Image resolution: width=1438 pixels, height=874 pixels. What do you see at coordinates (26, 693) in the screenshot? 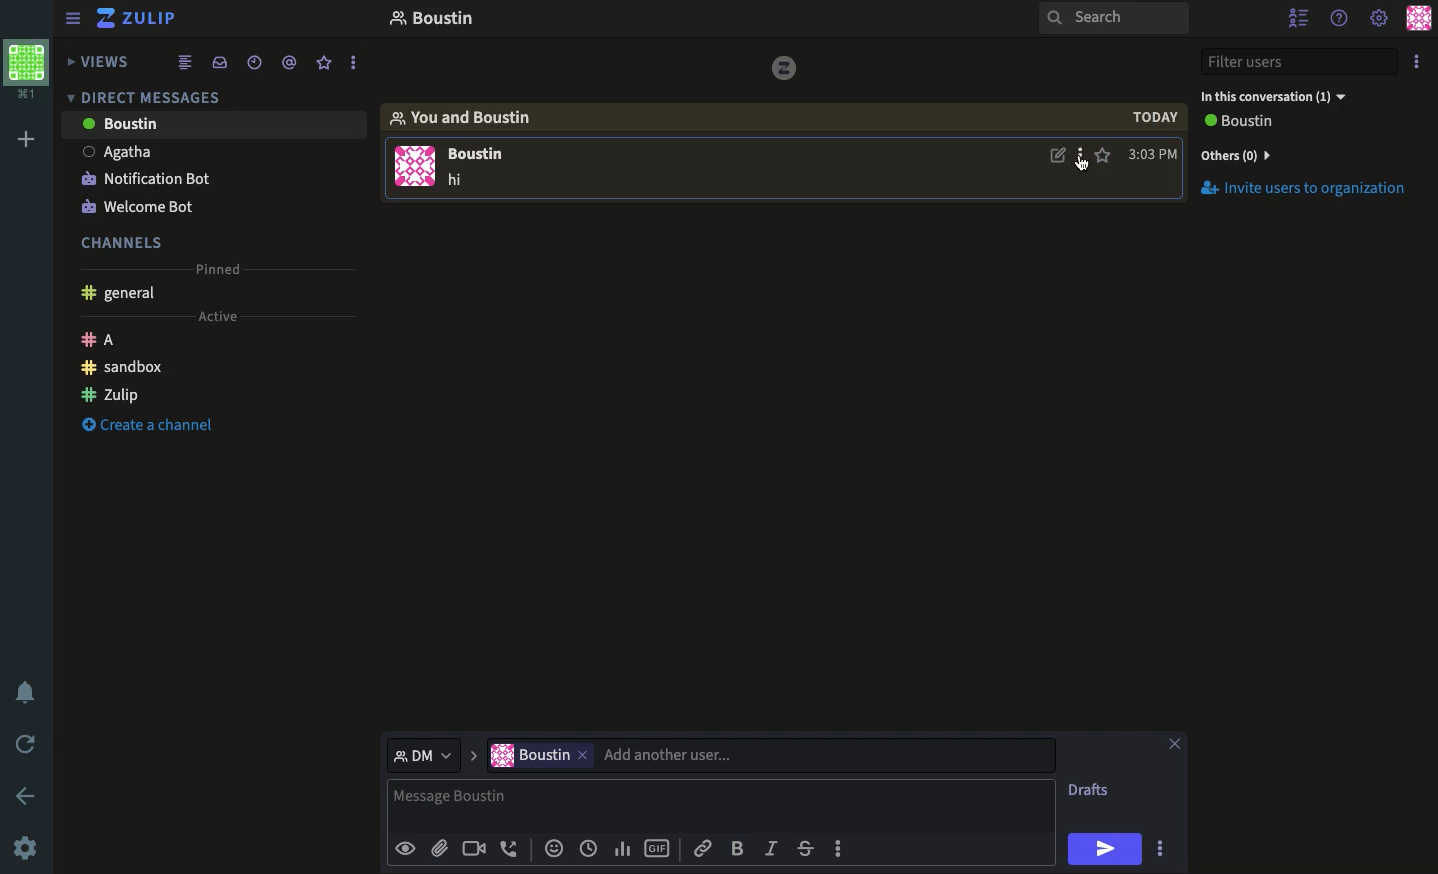
I see `Notification` at bounding box center [26, 693].